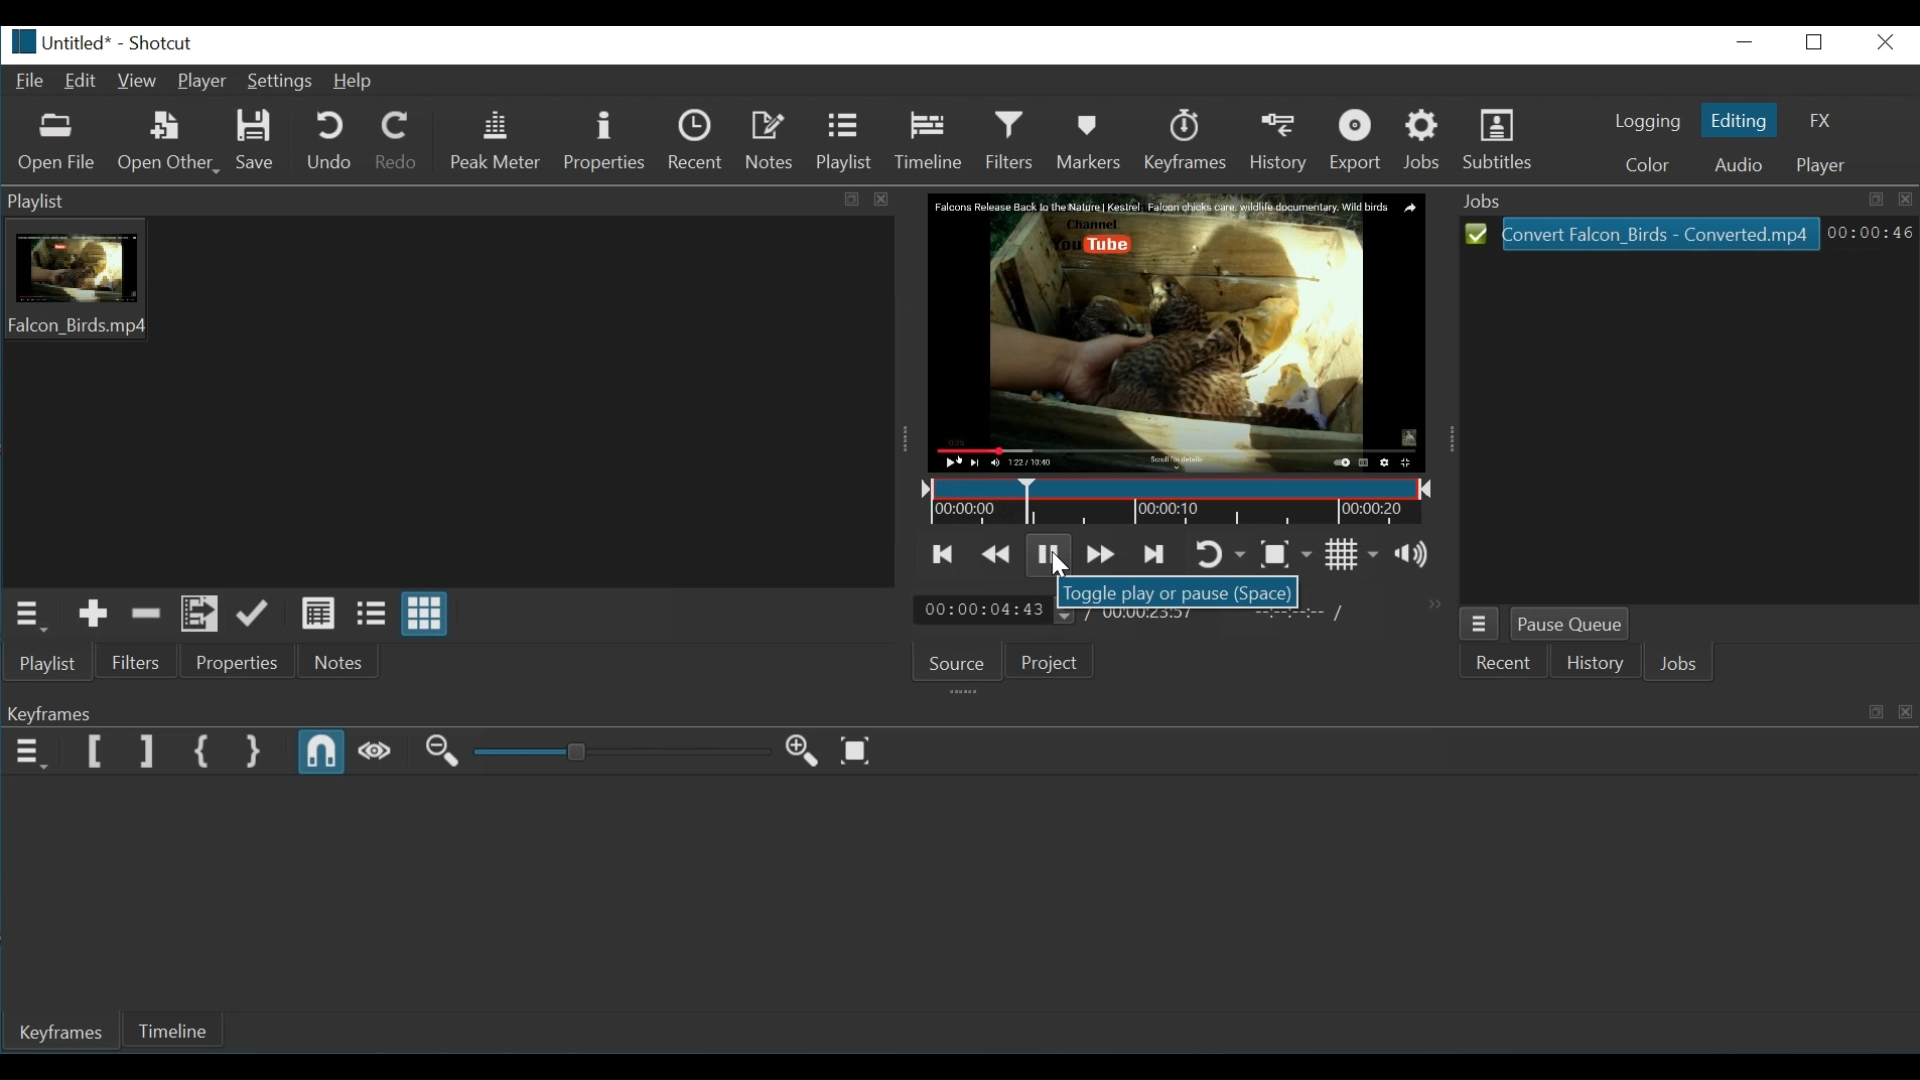 The height and width of the screenshot is (1080, 1920). Describe the element at coordinates (1739, 45) in the screenshot. I see `minimize` at that location.